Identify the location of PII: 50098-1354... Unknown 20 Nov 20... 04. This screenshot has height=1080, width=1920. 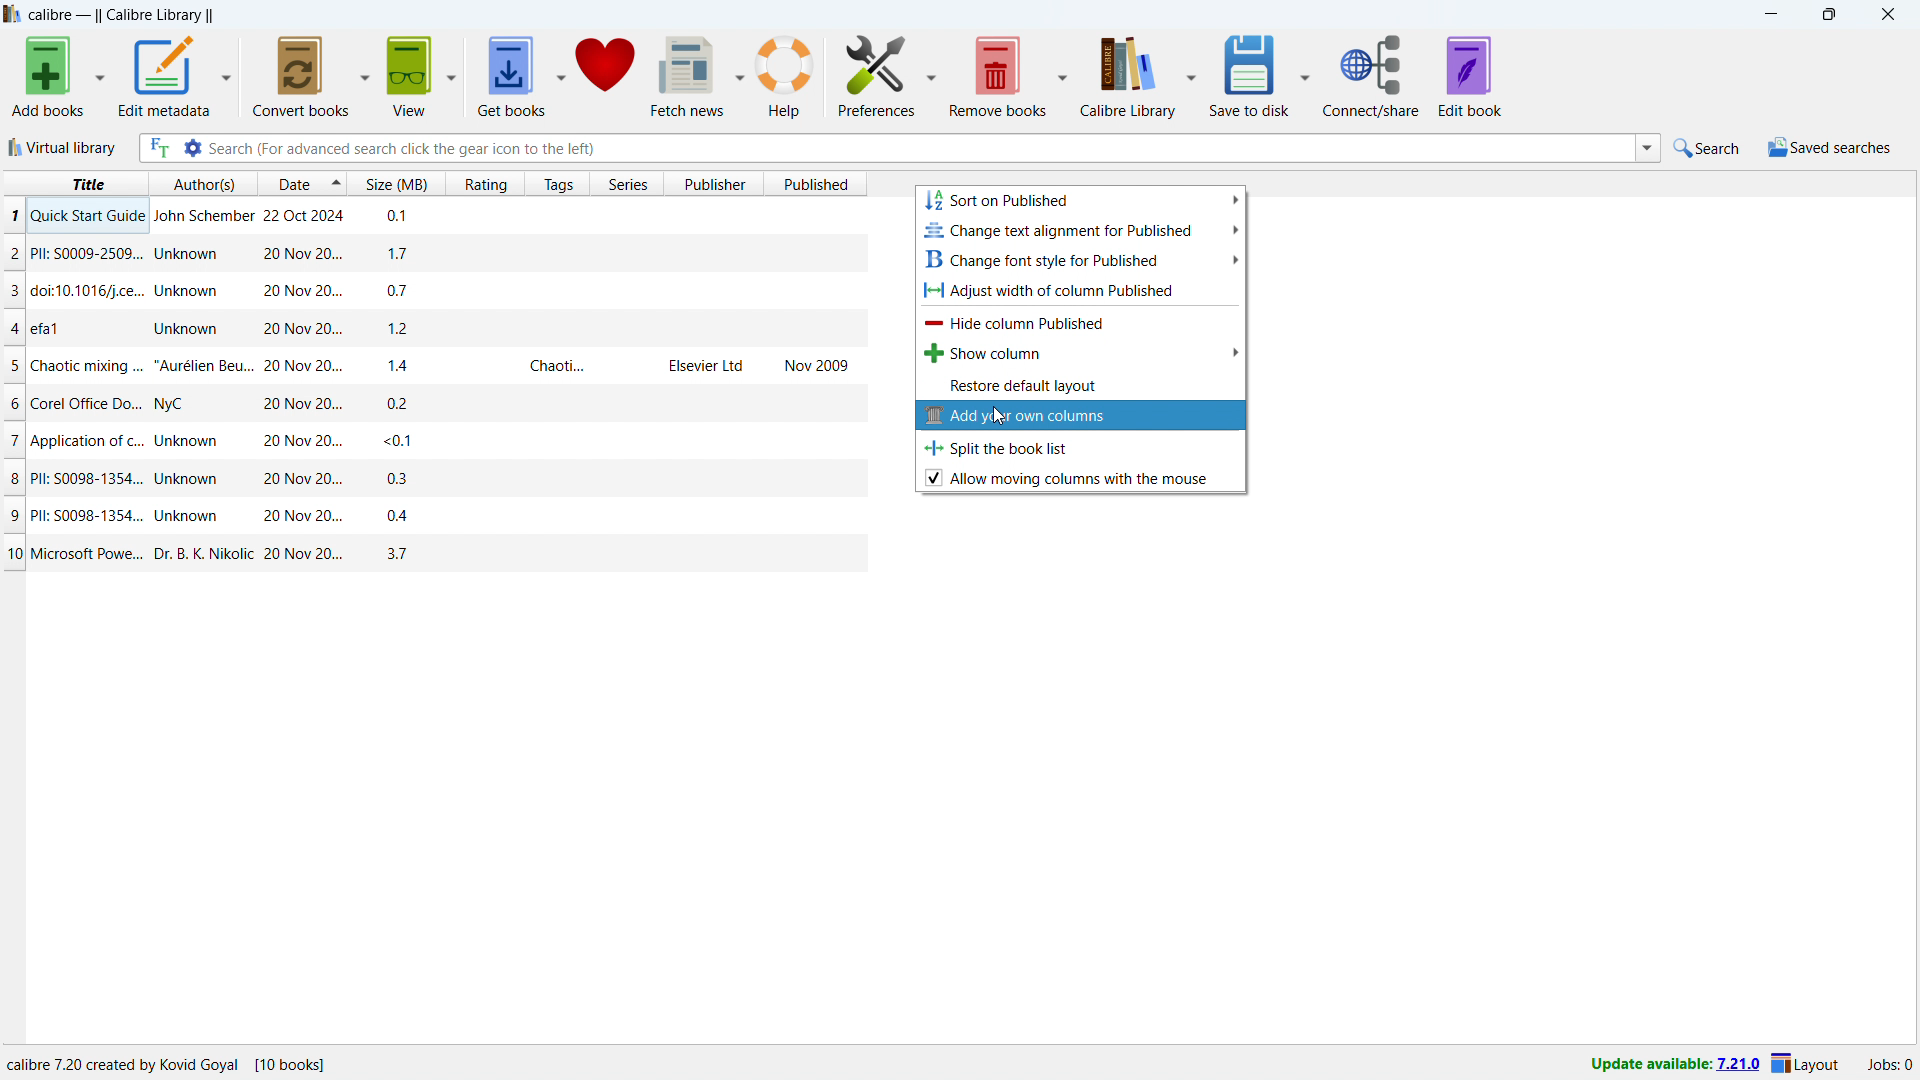
(437, 515).